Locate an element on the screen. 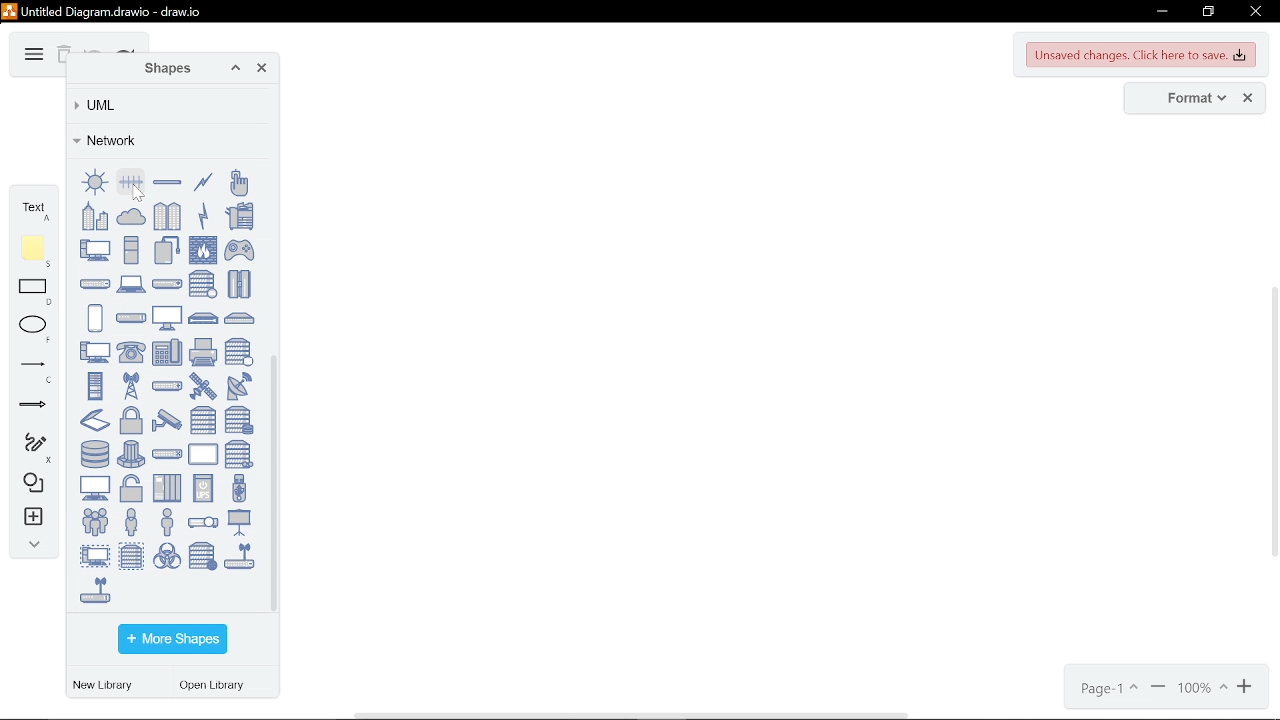  restore down is located at coordinates (1208, 12).